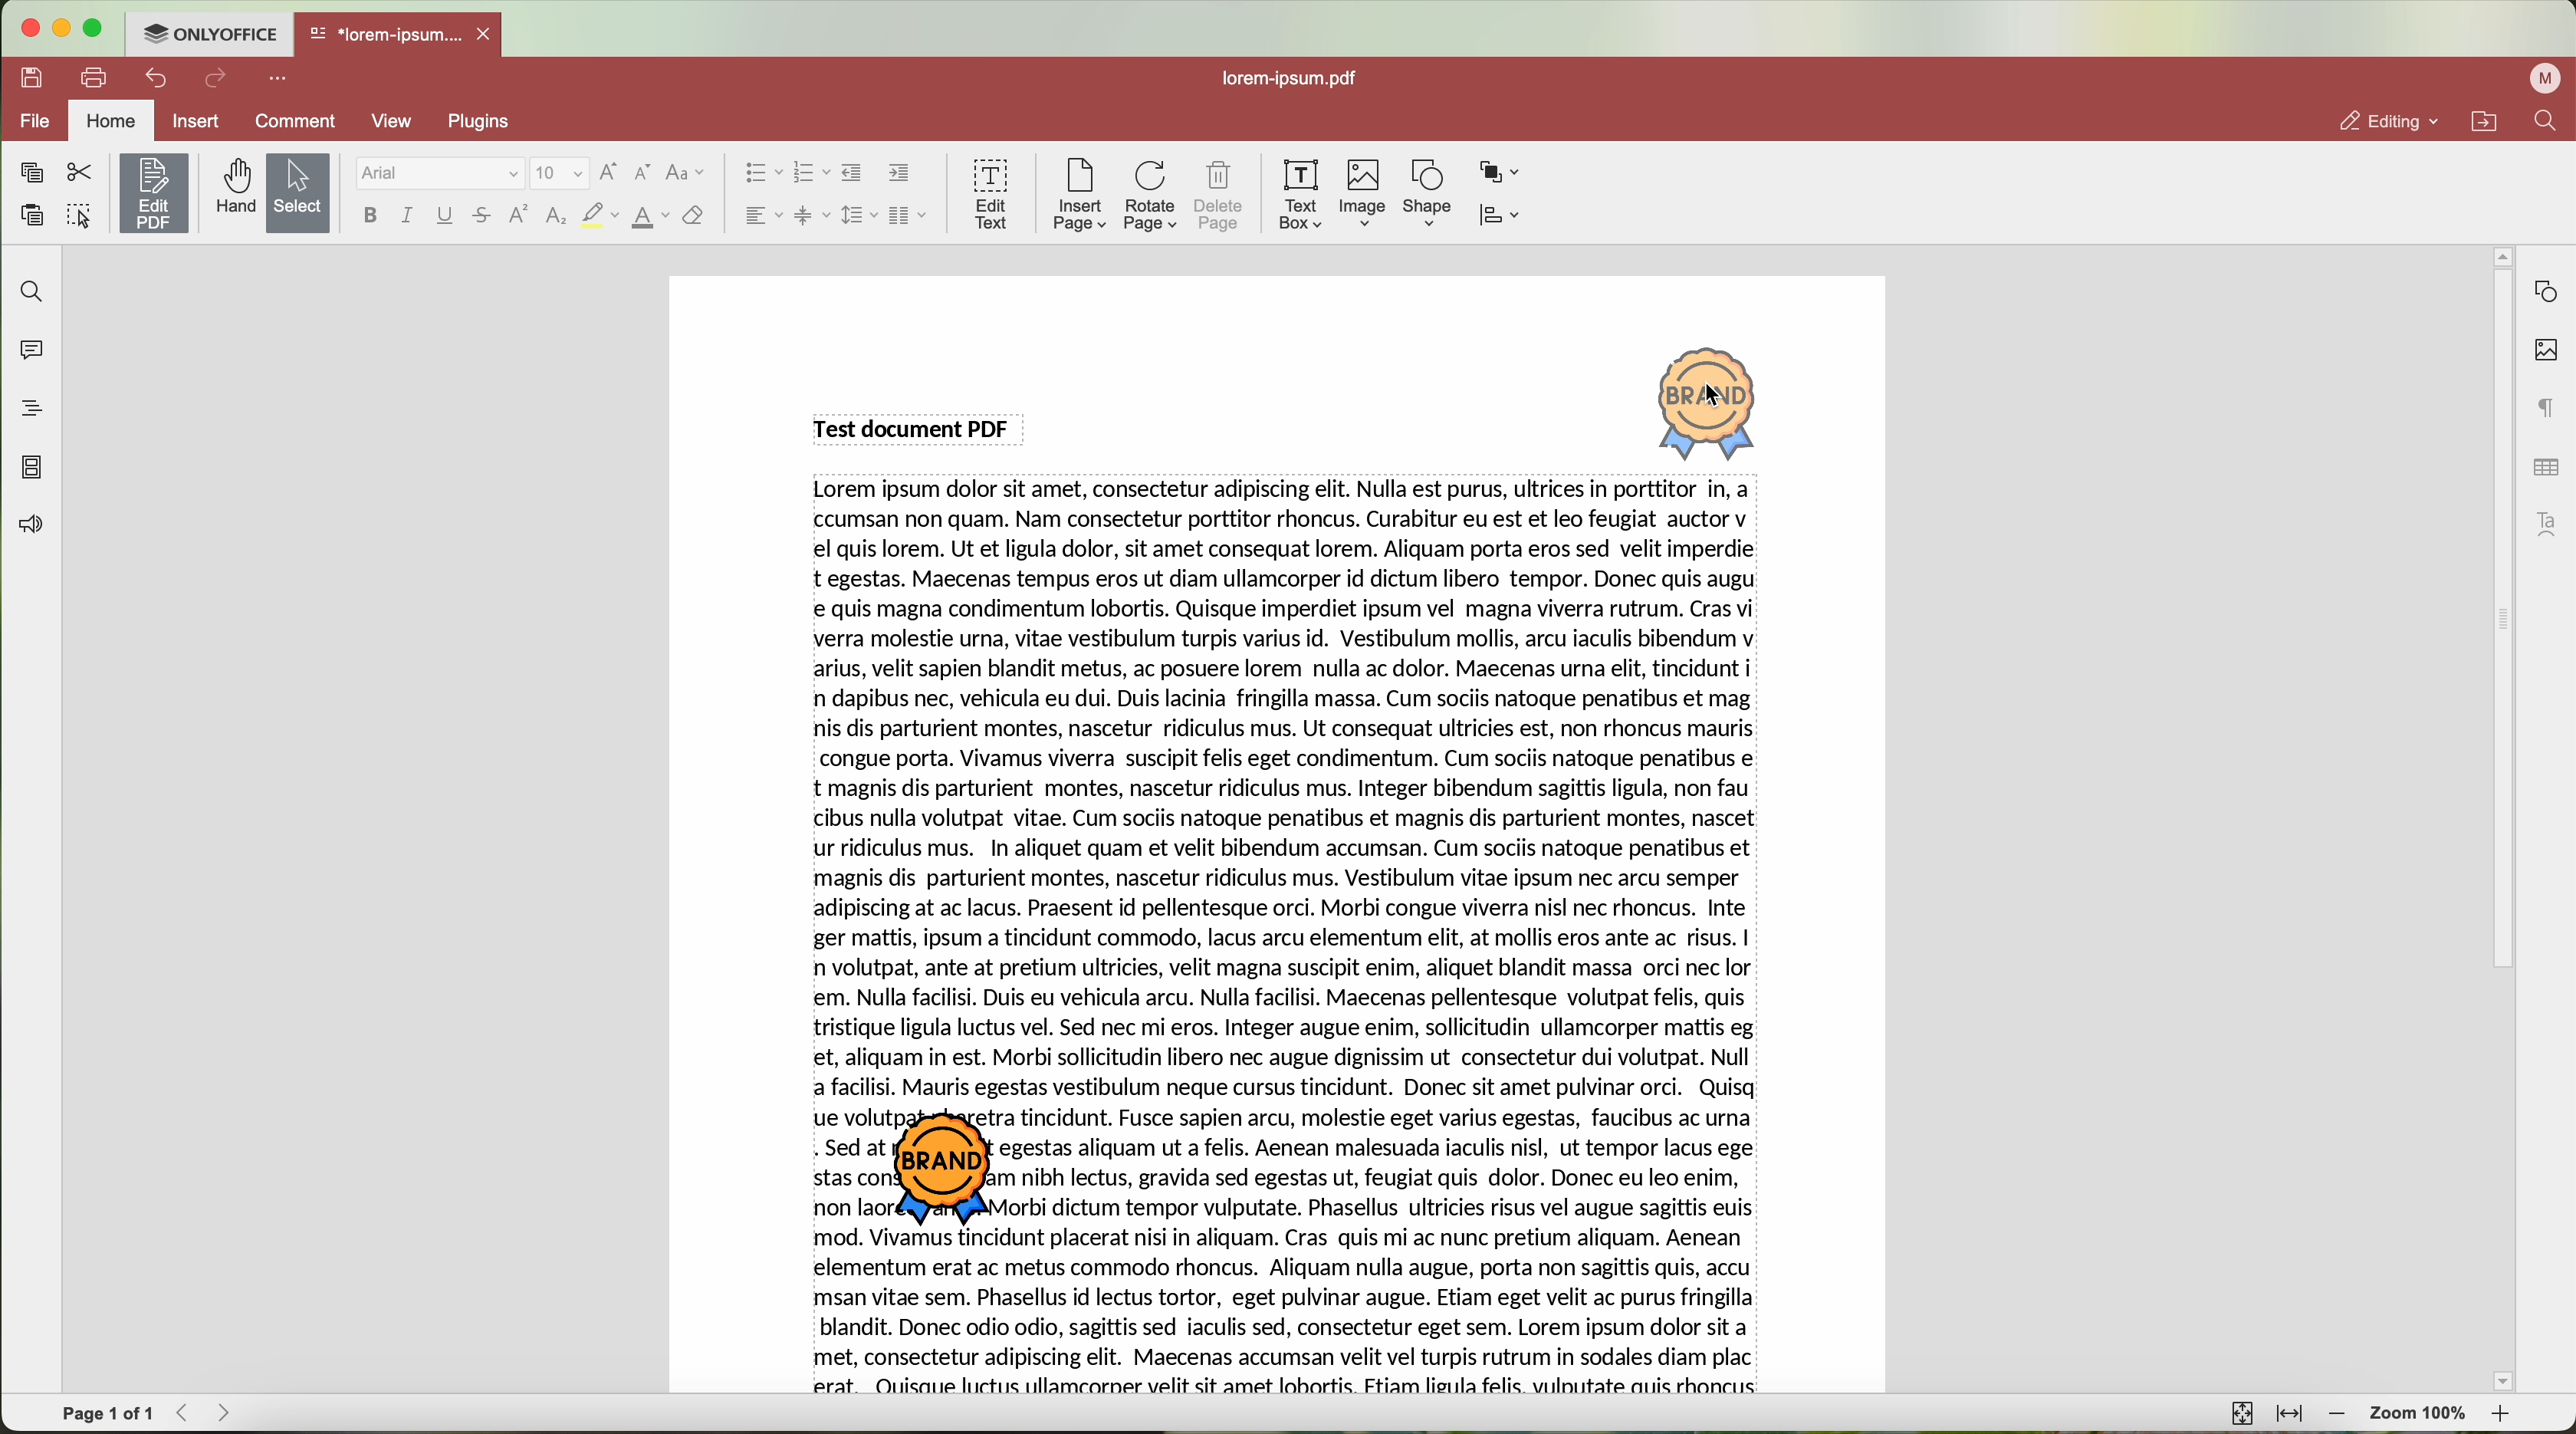 This screenshot has height=1434, width=2576. I want to click on horizontal align, so click(761, 215).